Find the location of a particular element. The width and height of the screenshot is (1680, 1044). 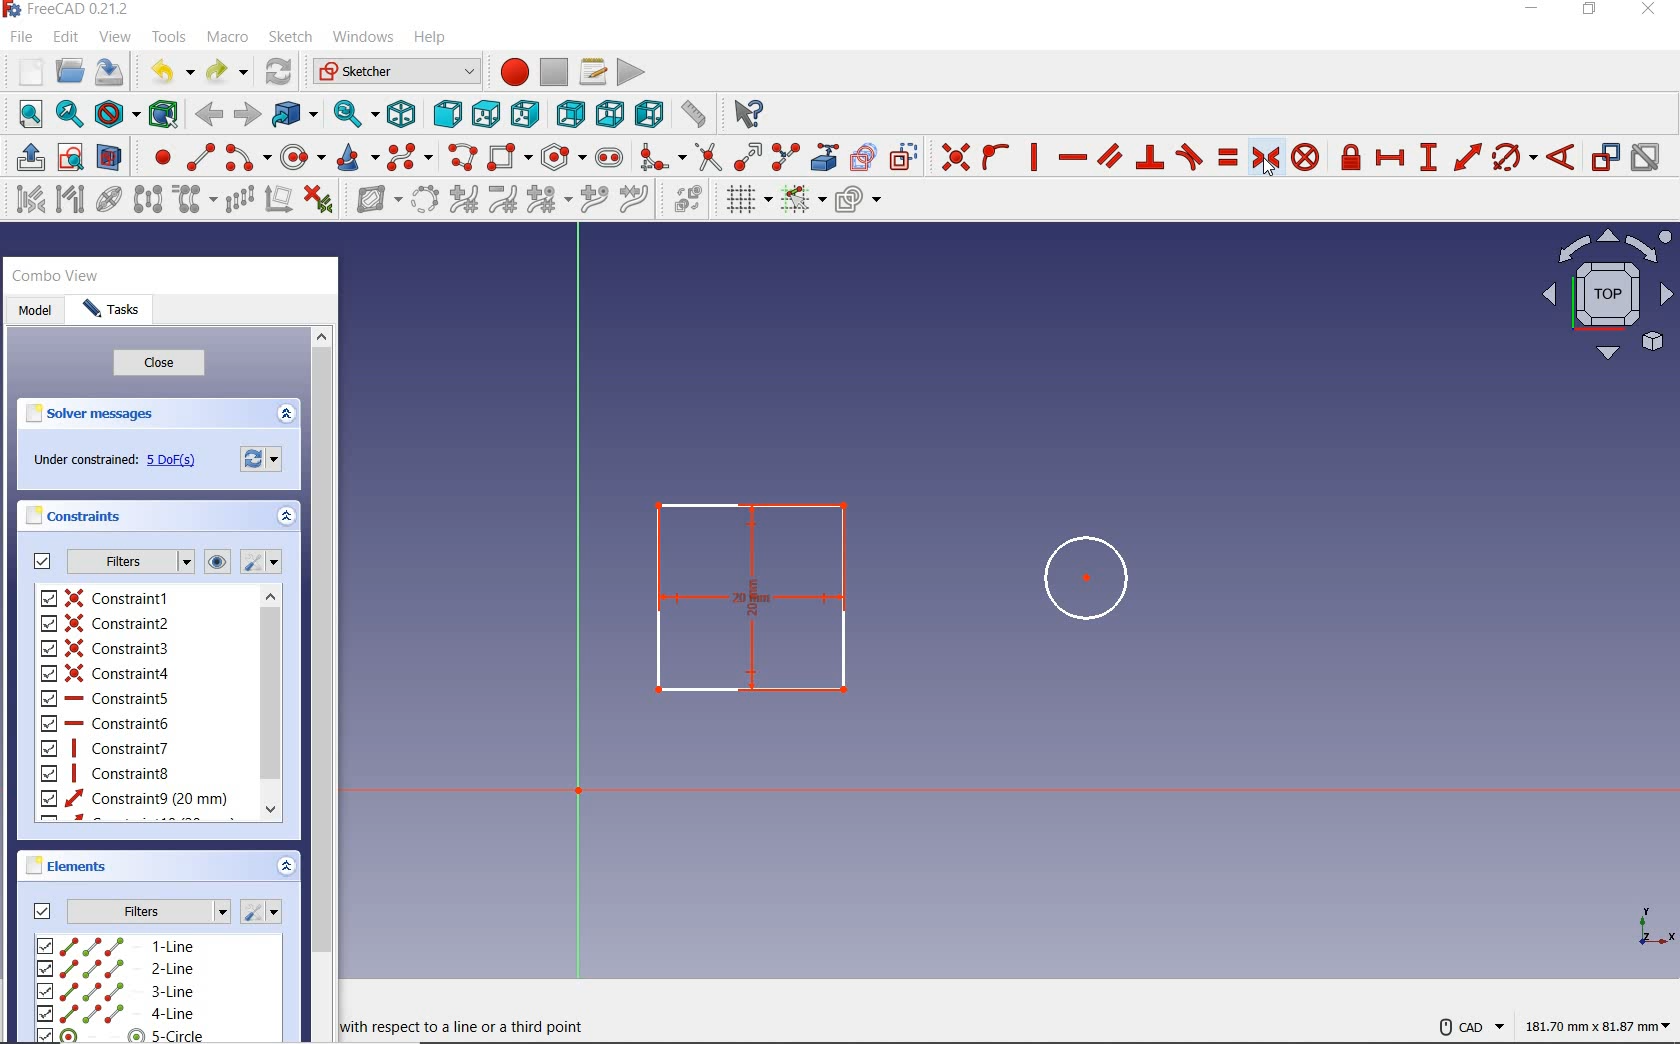

FreeCAD 0.21.2 is located at coordinates (68, 11).